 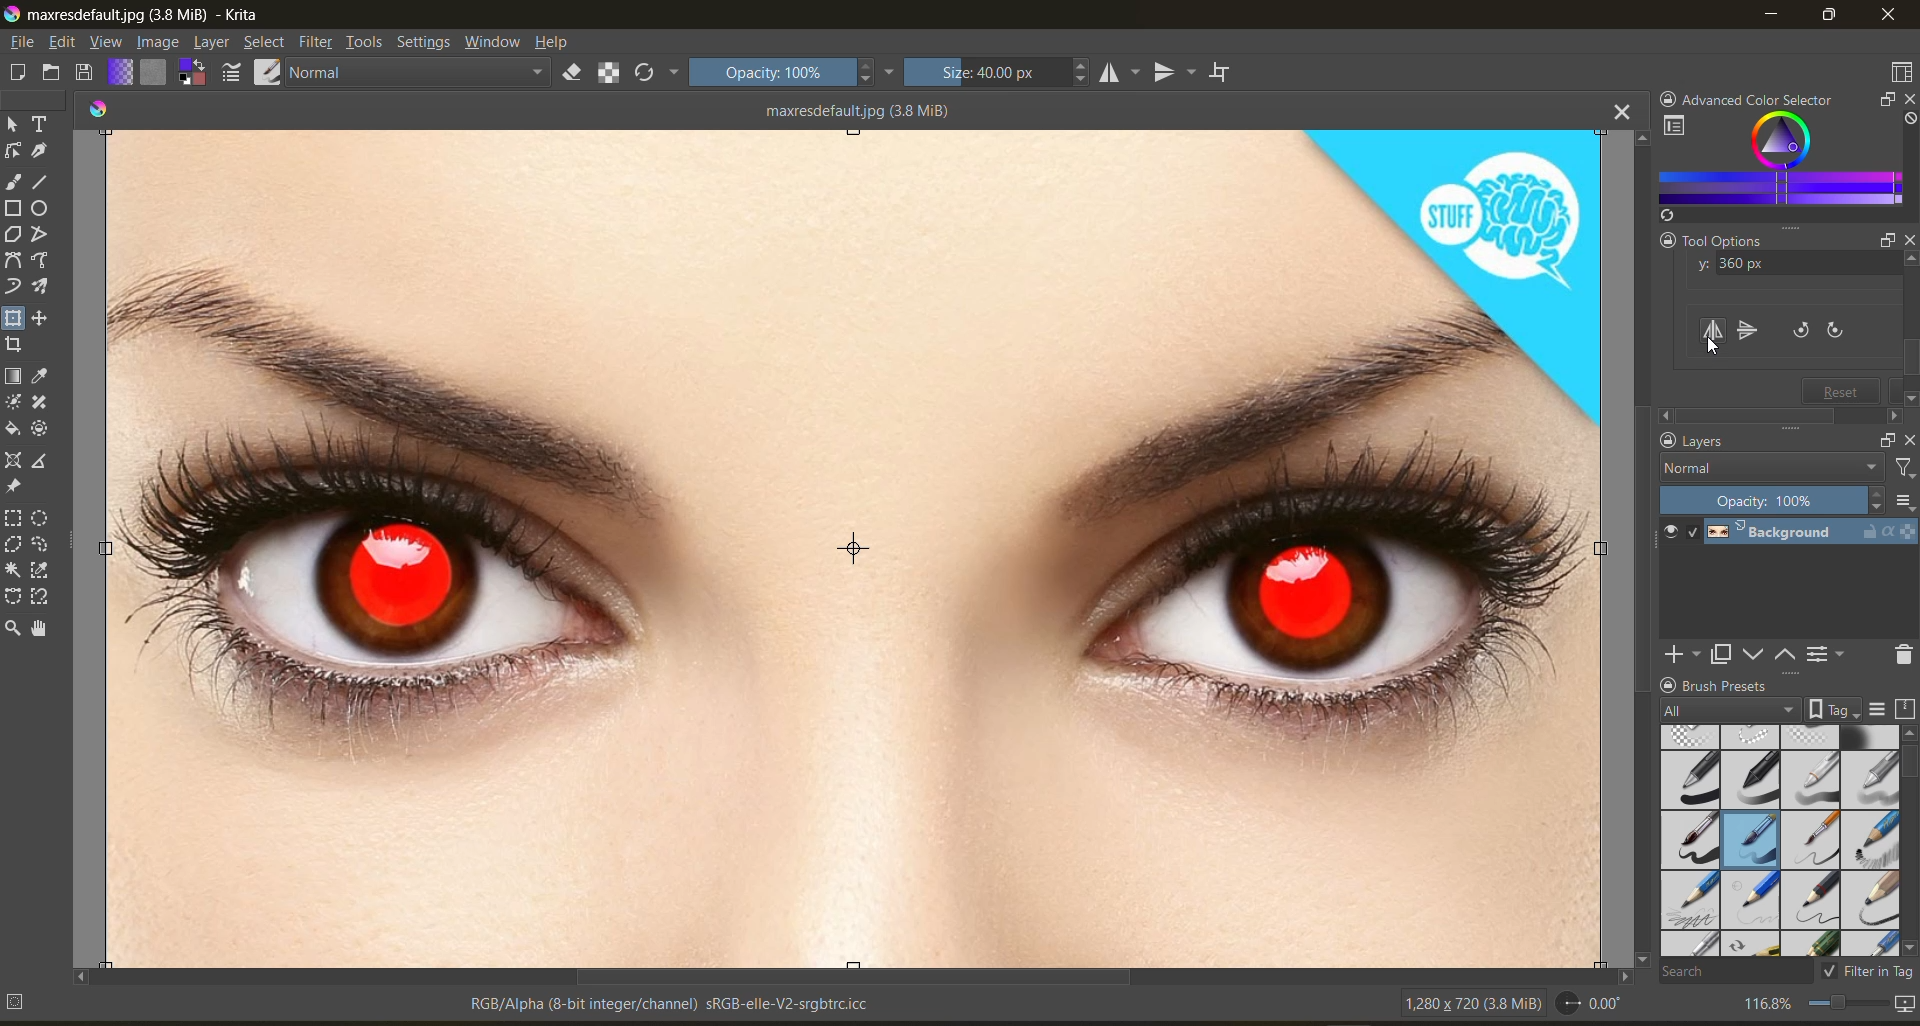 What do you see at coordinates (12, 594) in the screenshot?
I see `tool` at bounding box center [12, 594].